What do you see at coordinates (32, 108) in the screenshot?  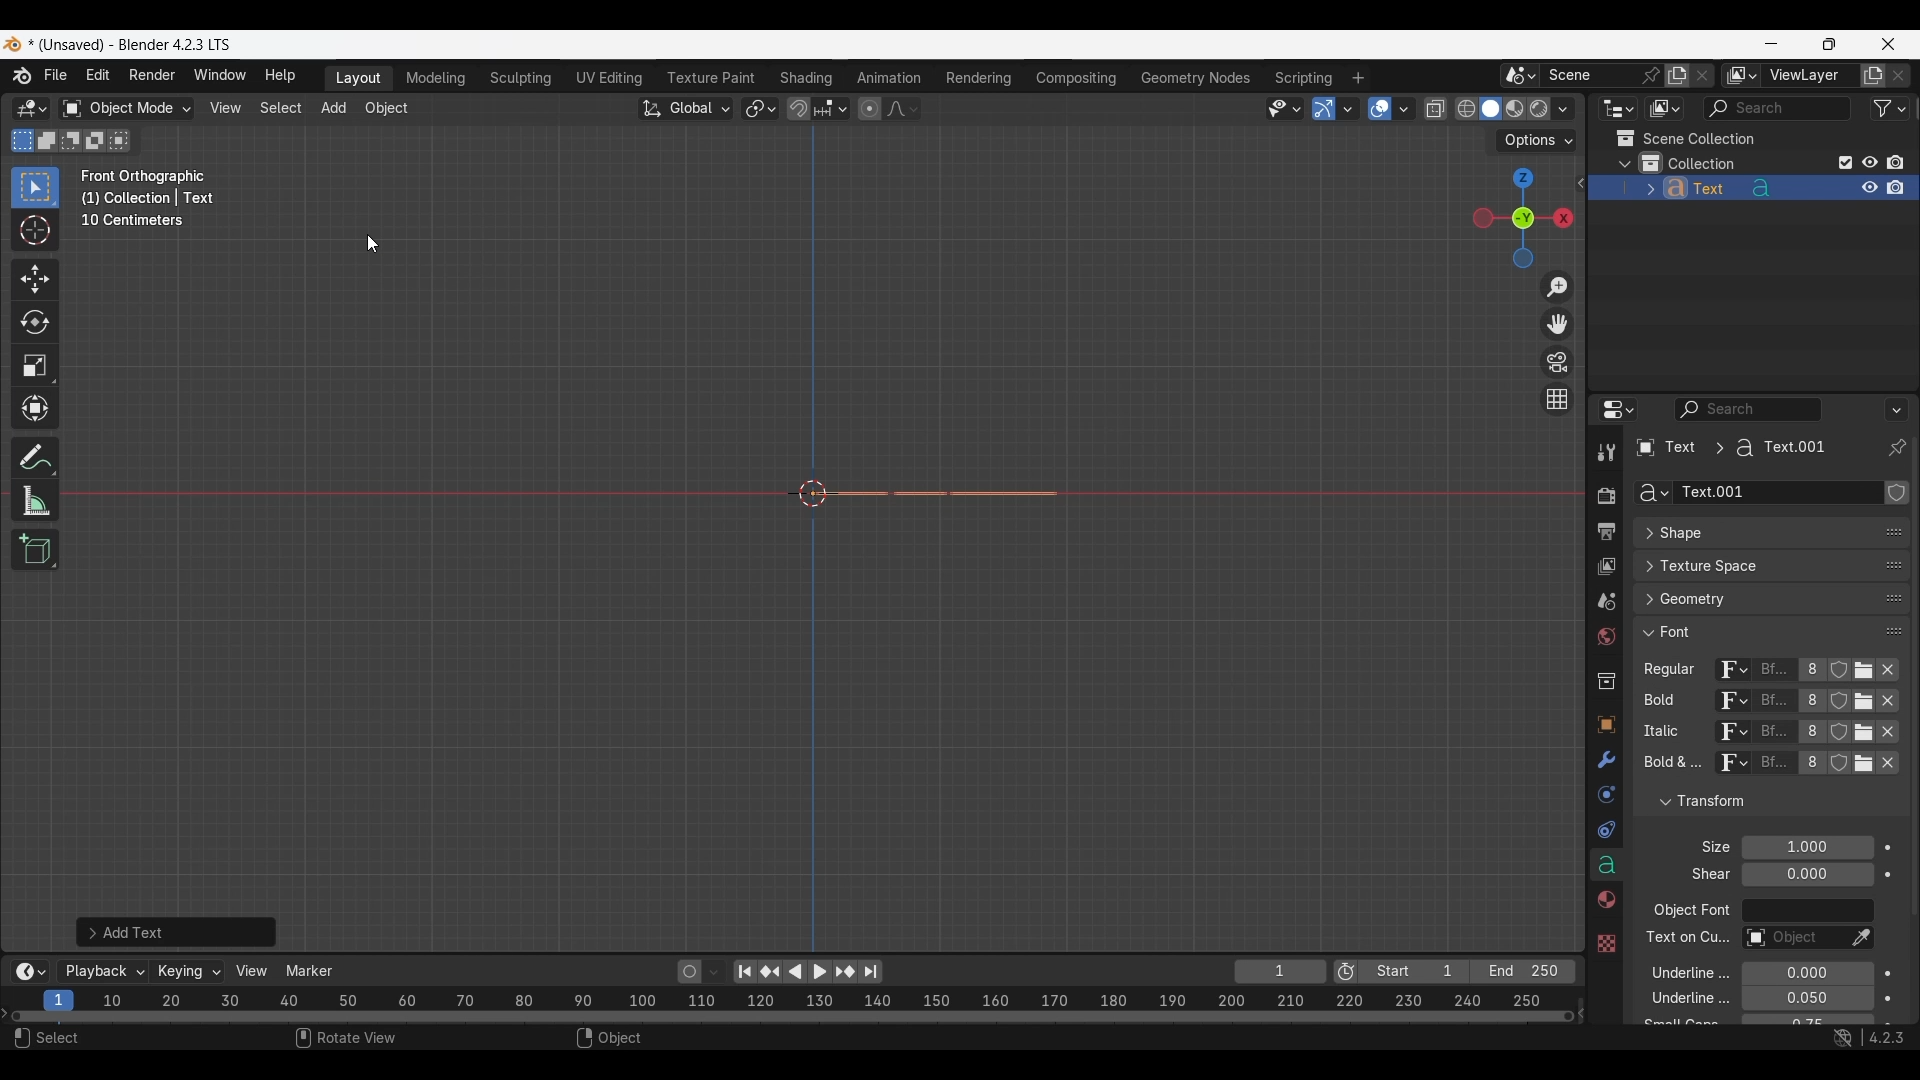 I see `Select editor type/3D Viewport, current selection` at bounding box center [32, 108].